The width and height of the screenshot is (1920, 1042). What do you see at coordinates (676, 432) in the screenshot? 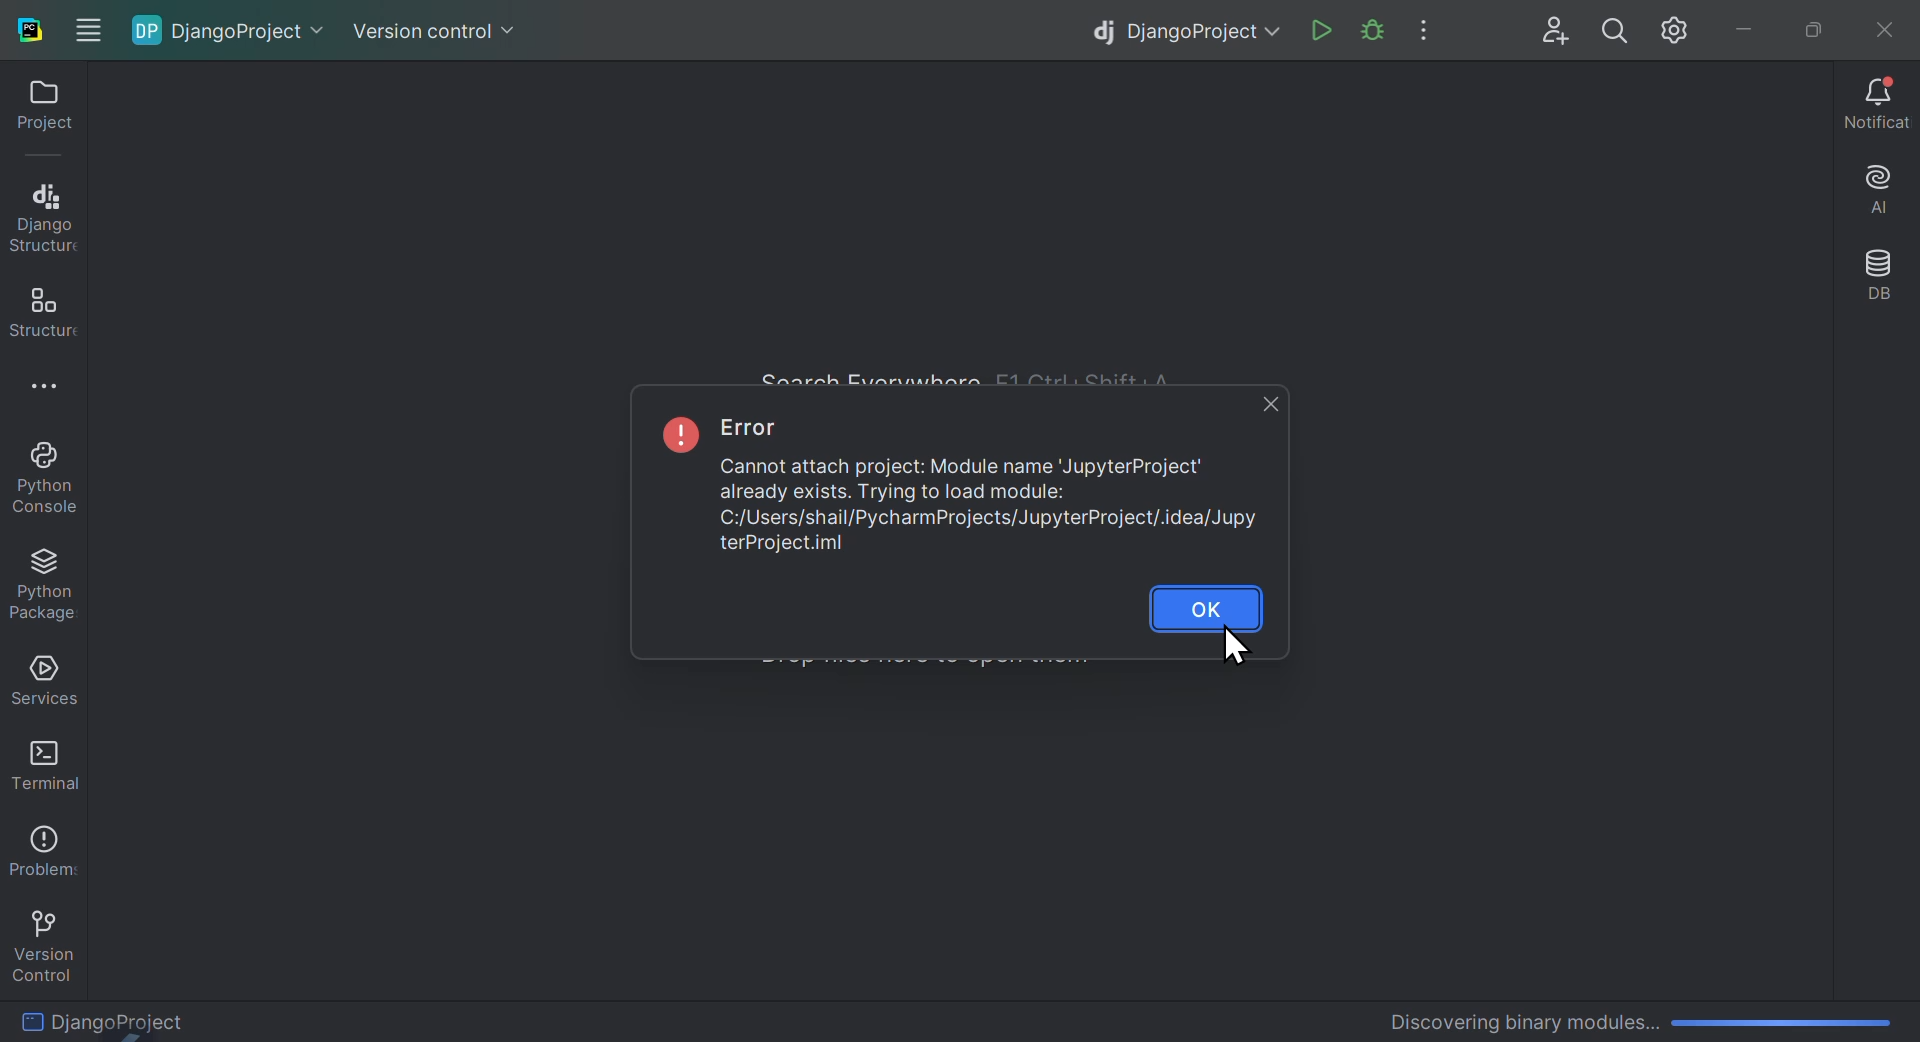
I see `exclamation mark symbol` at bounding box center [676, 432].